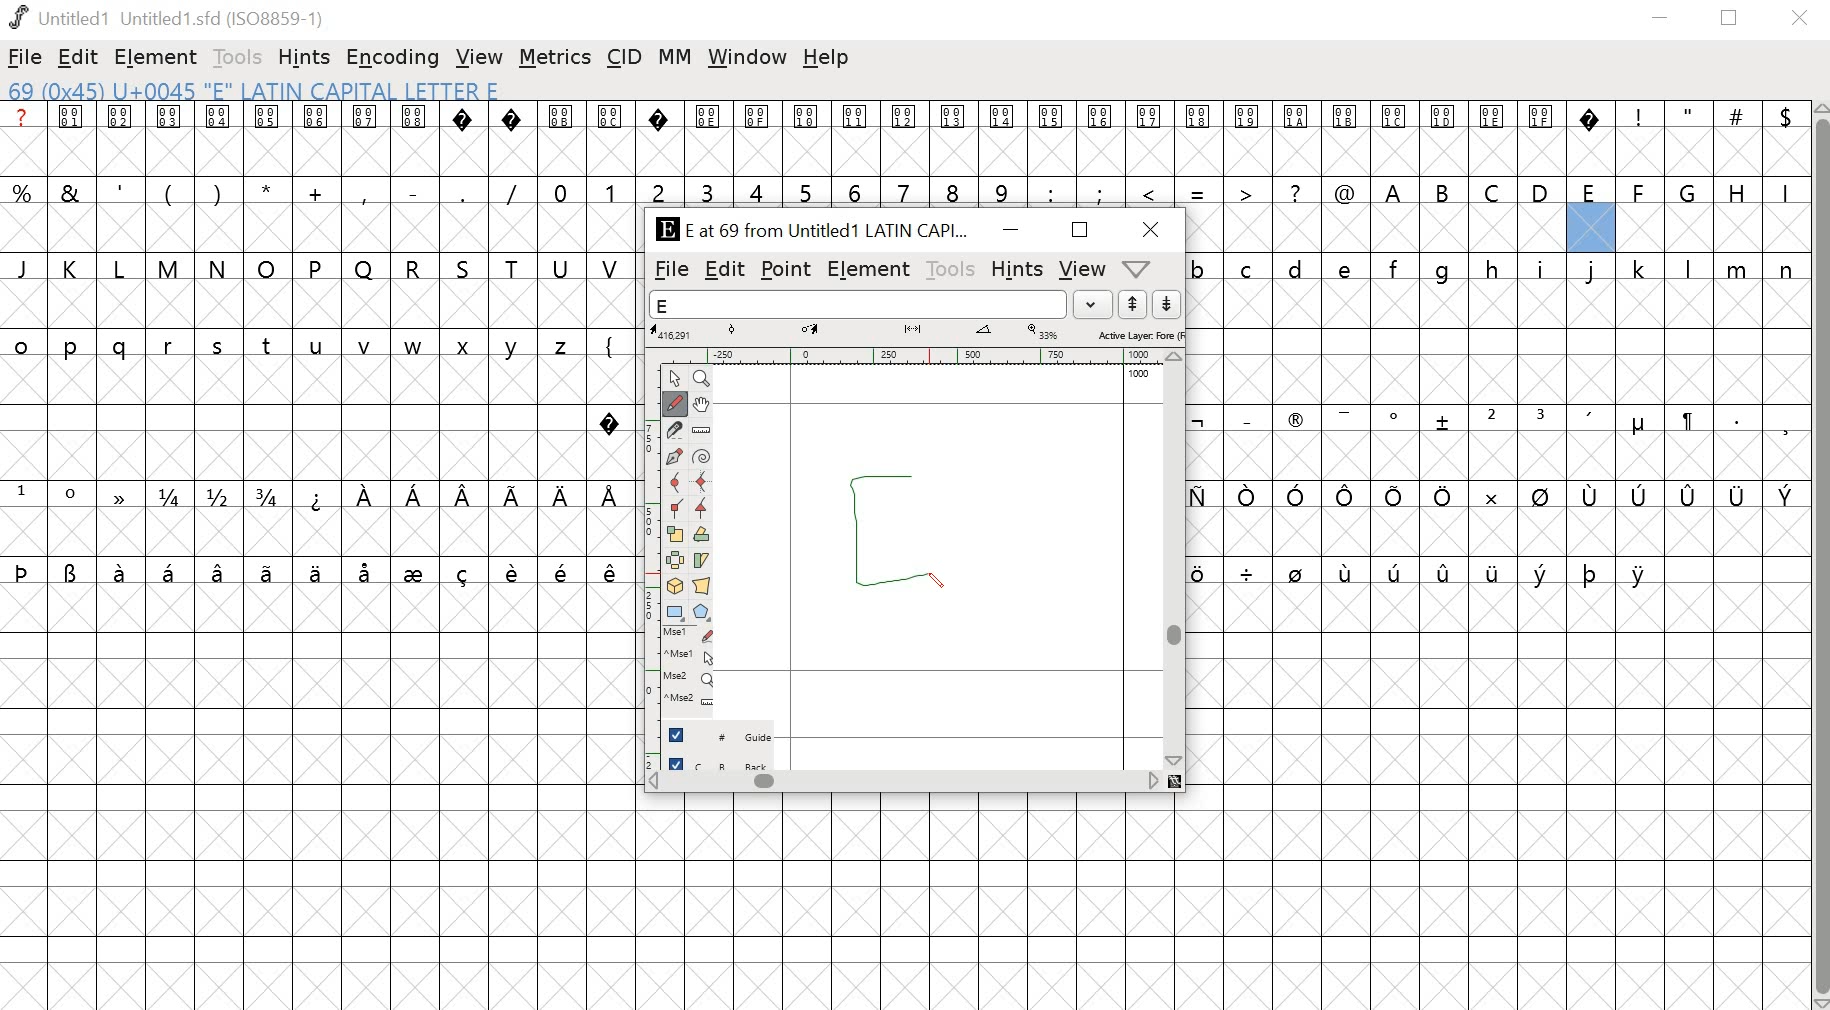 This screenshot has width=1830, height=1010. I want to click on empty cells, so click(1498, 533).